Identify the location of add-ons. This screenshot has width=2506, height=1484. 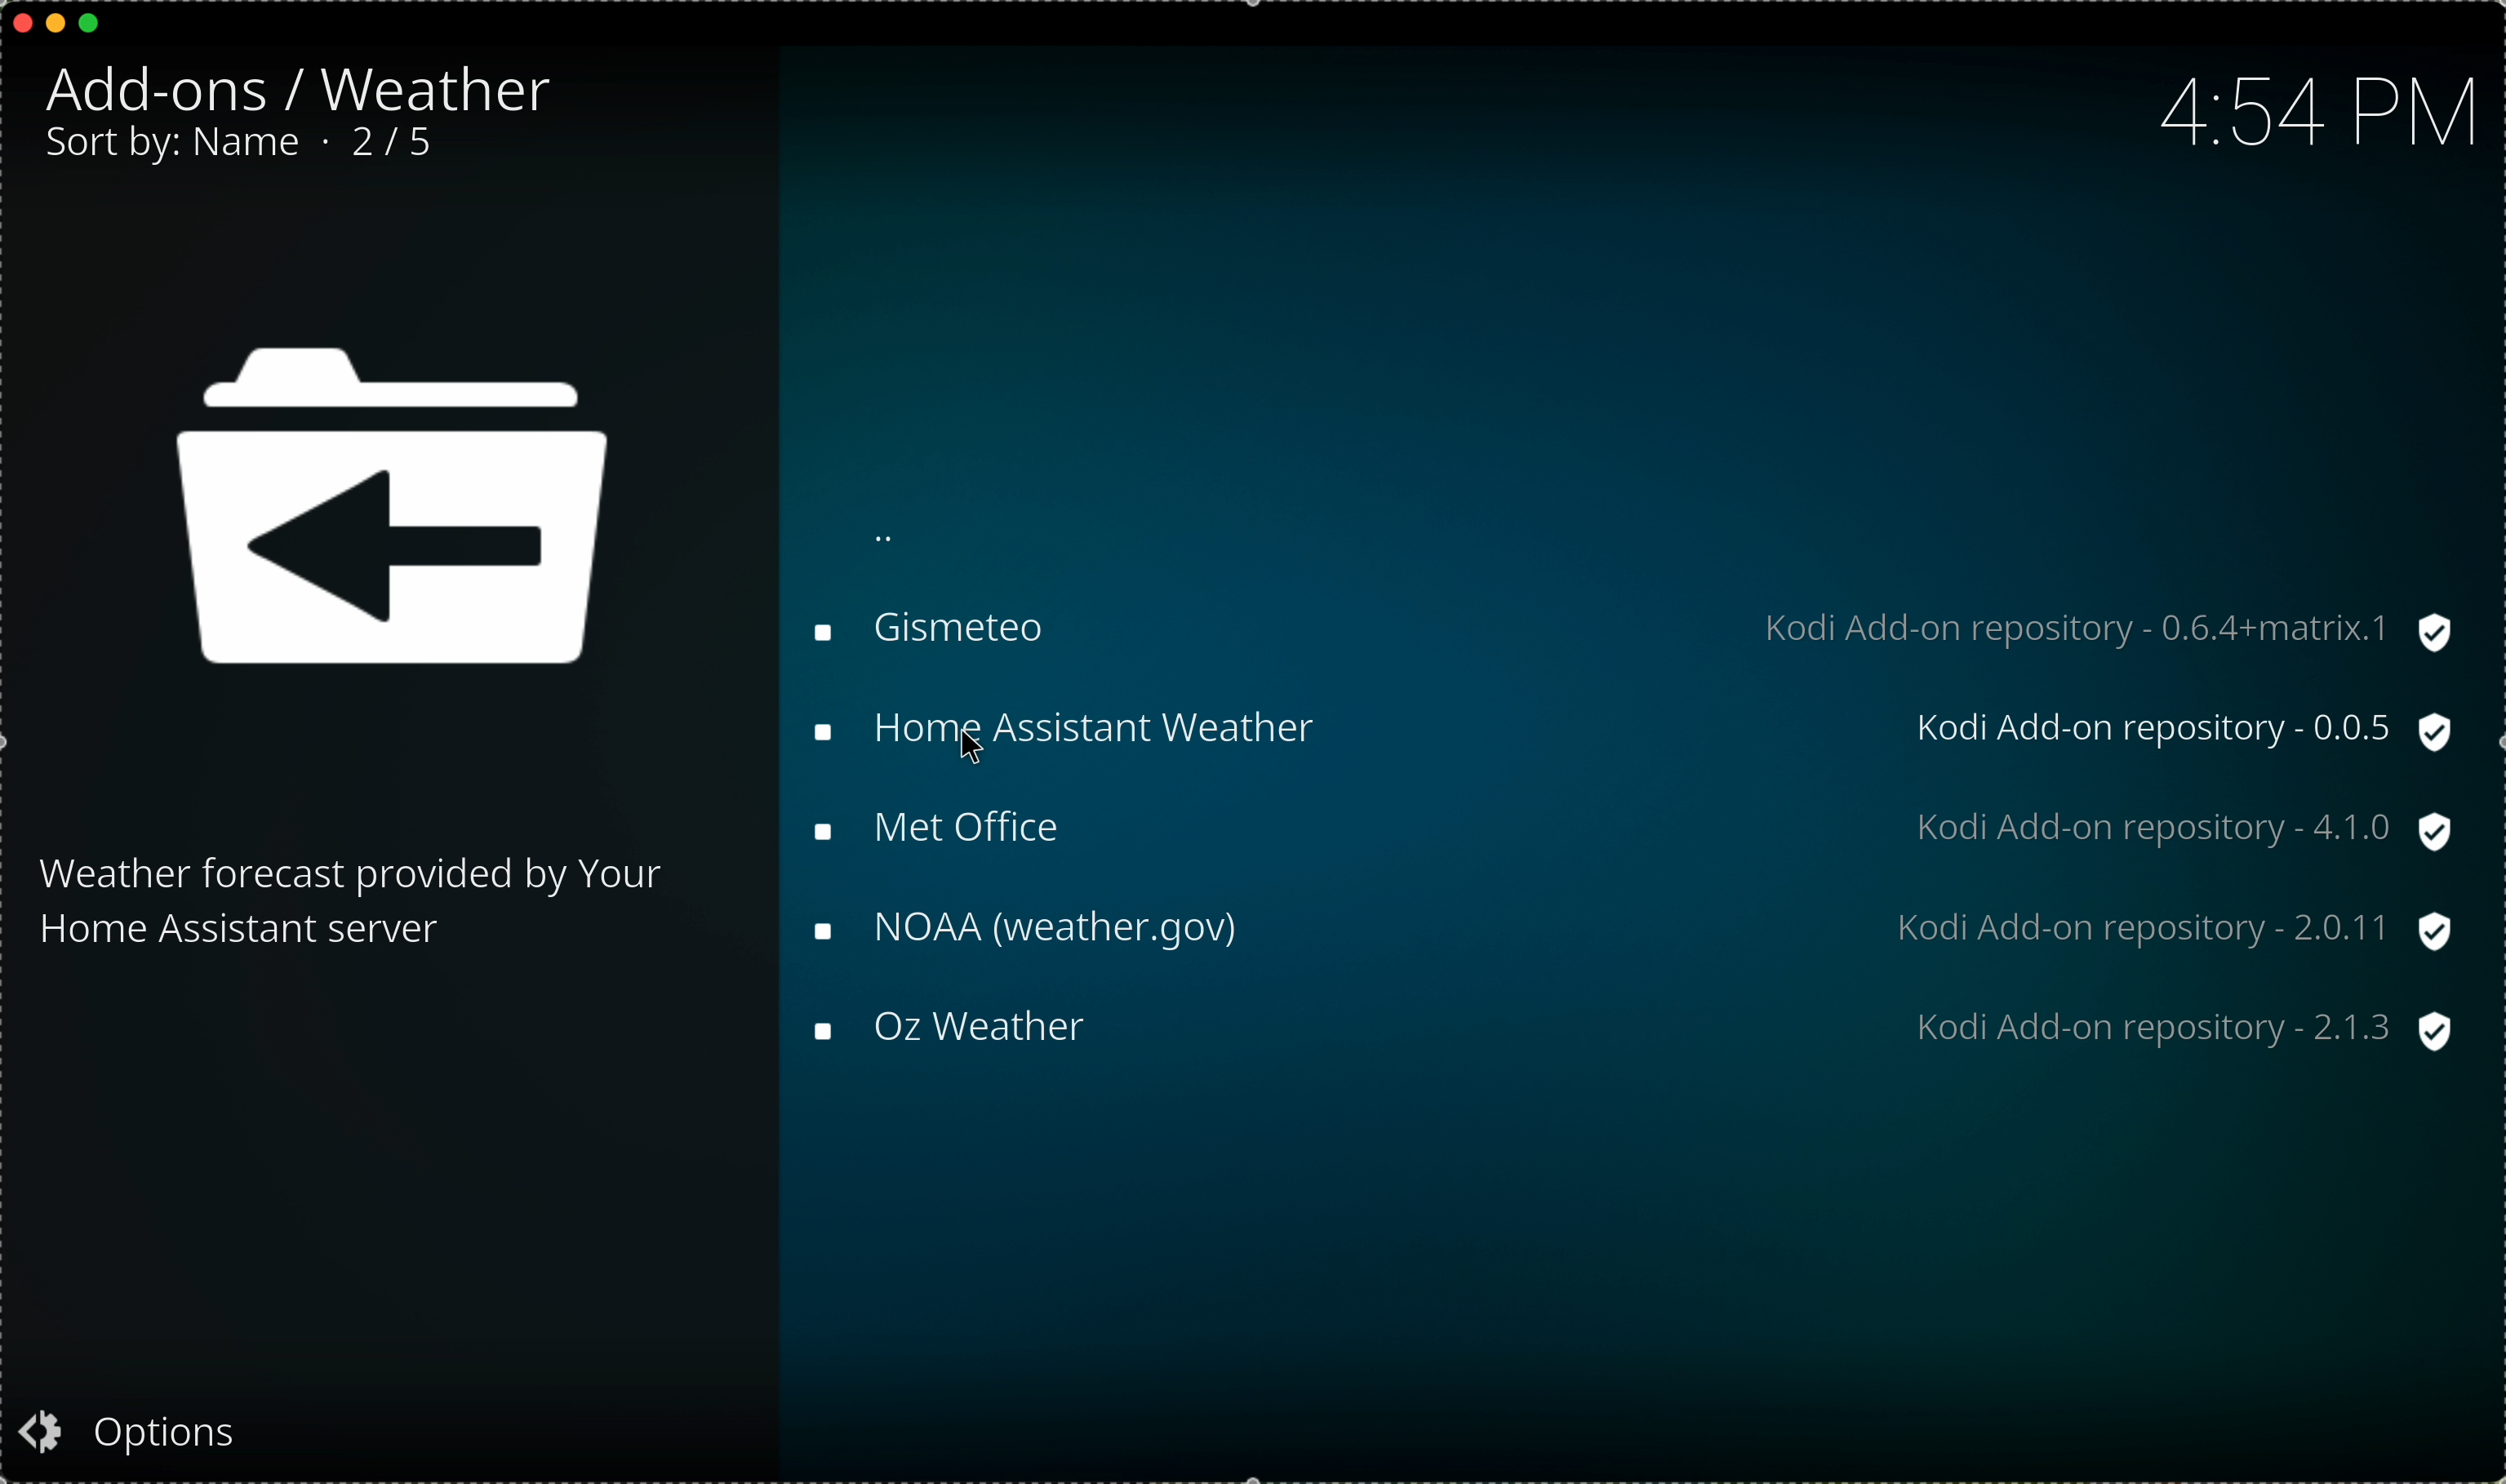
(171, 93).